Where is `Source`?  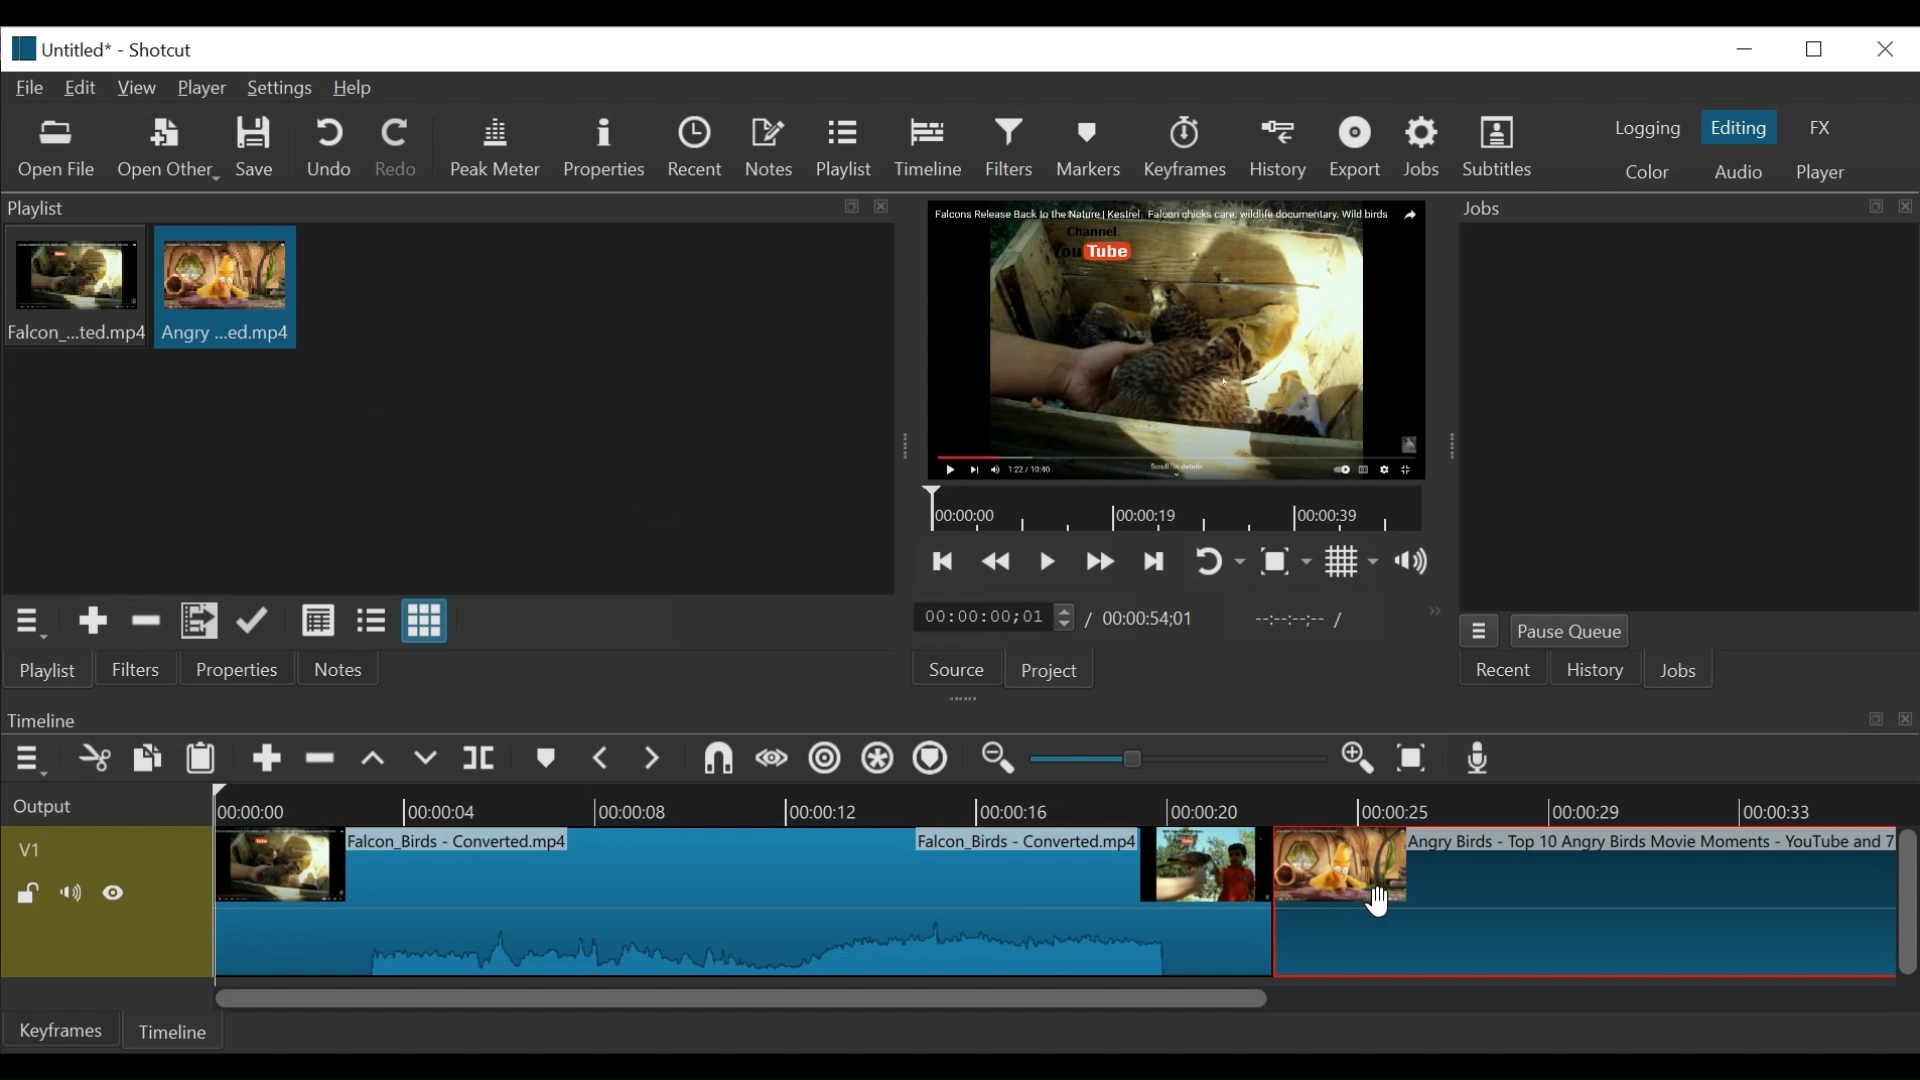 Source is located at coordinates (949, 673).